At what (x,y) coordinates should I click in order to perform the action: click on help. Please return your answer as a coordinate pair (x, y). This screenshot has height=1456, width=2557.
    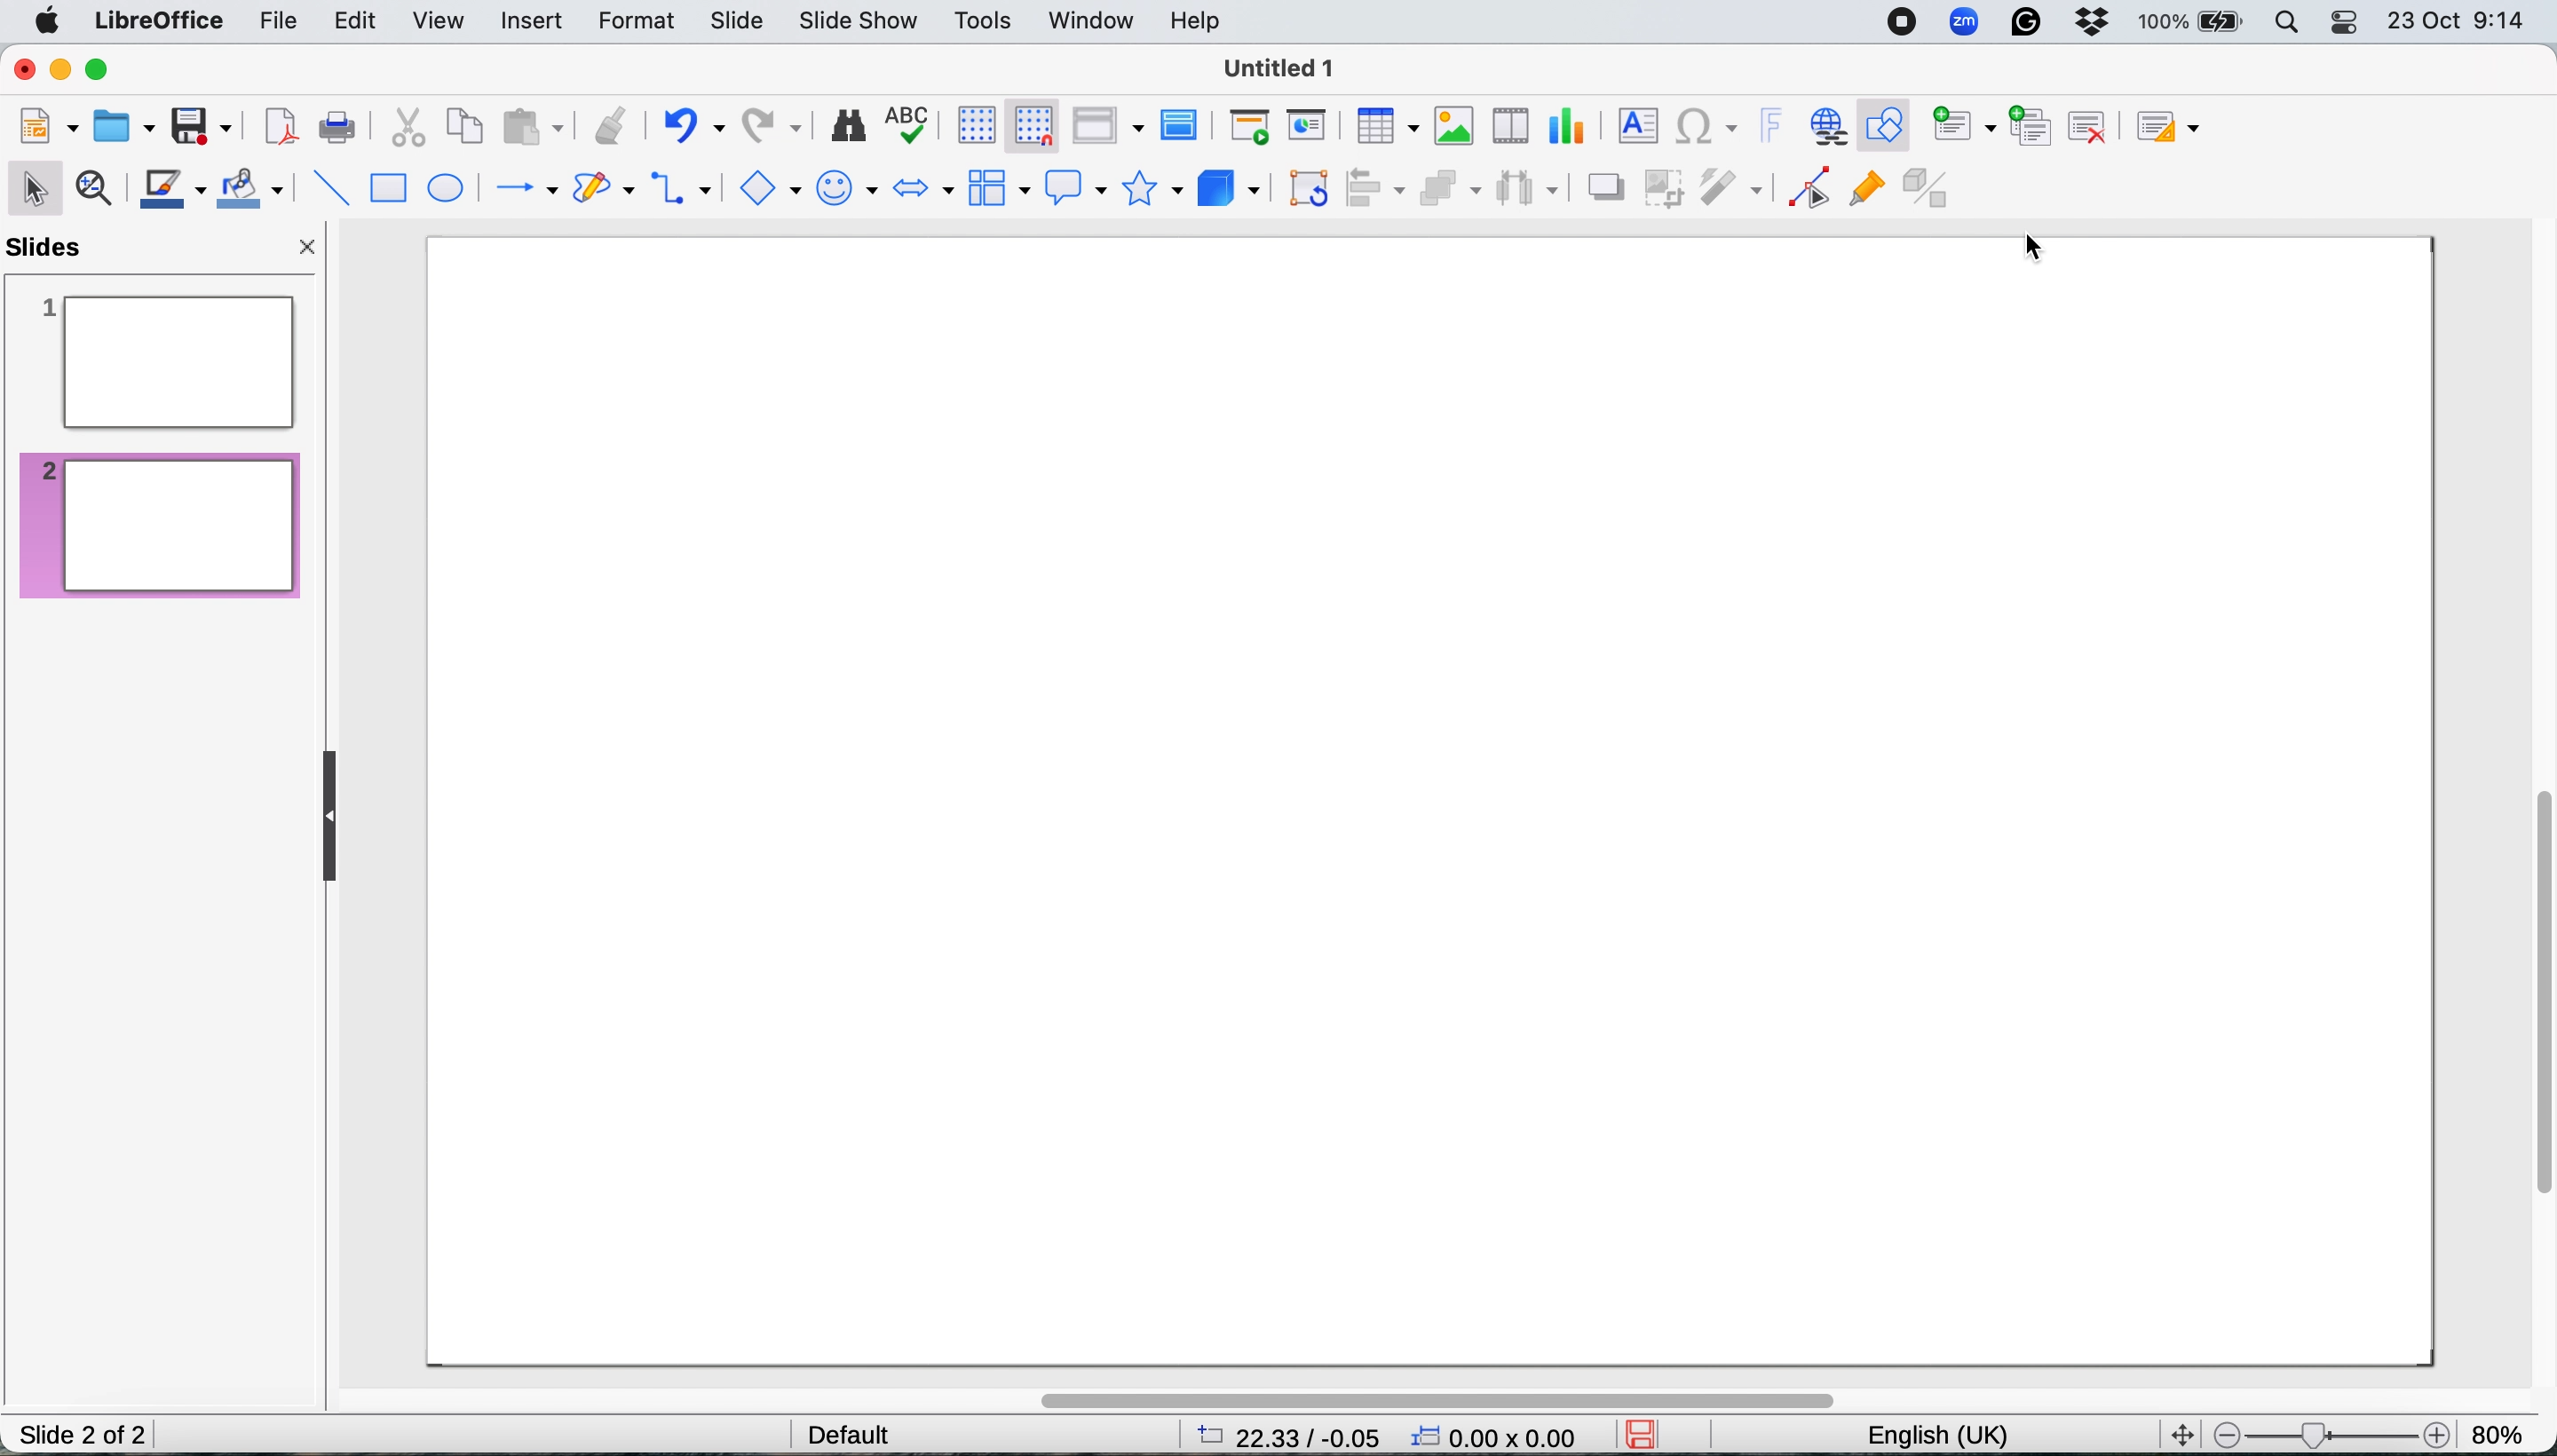
    Looking at the image, I should click on (1199, 21).